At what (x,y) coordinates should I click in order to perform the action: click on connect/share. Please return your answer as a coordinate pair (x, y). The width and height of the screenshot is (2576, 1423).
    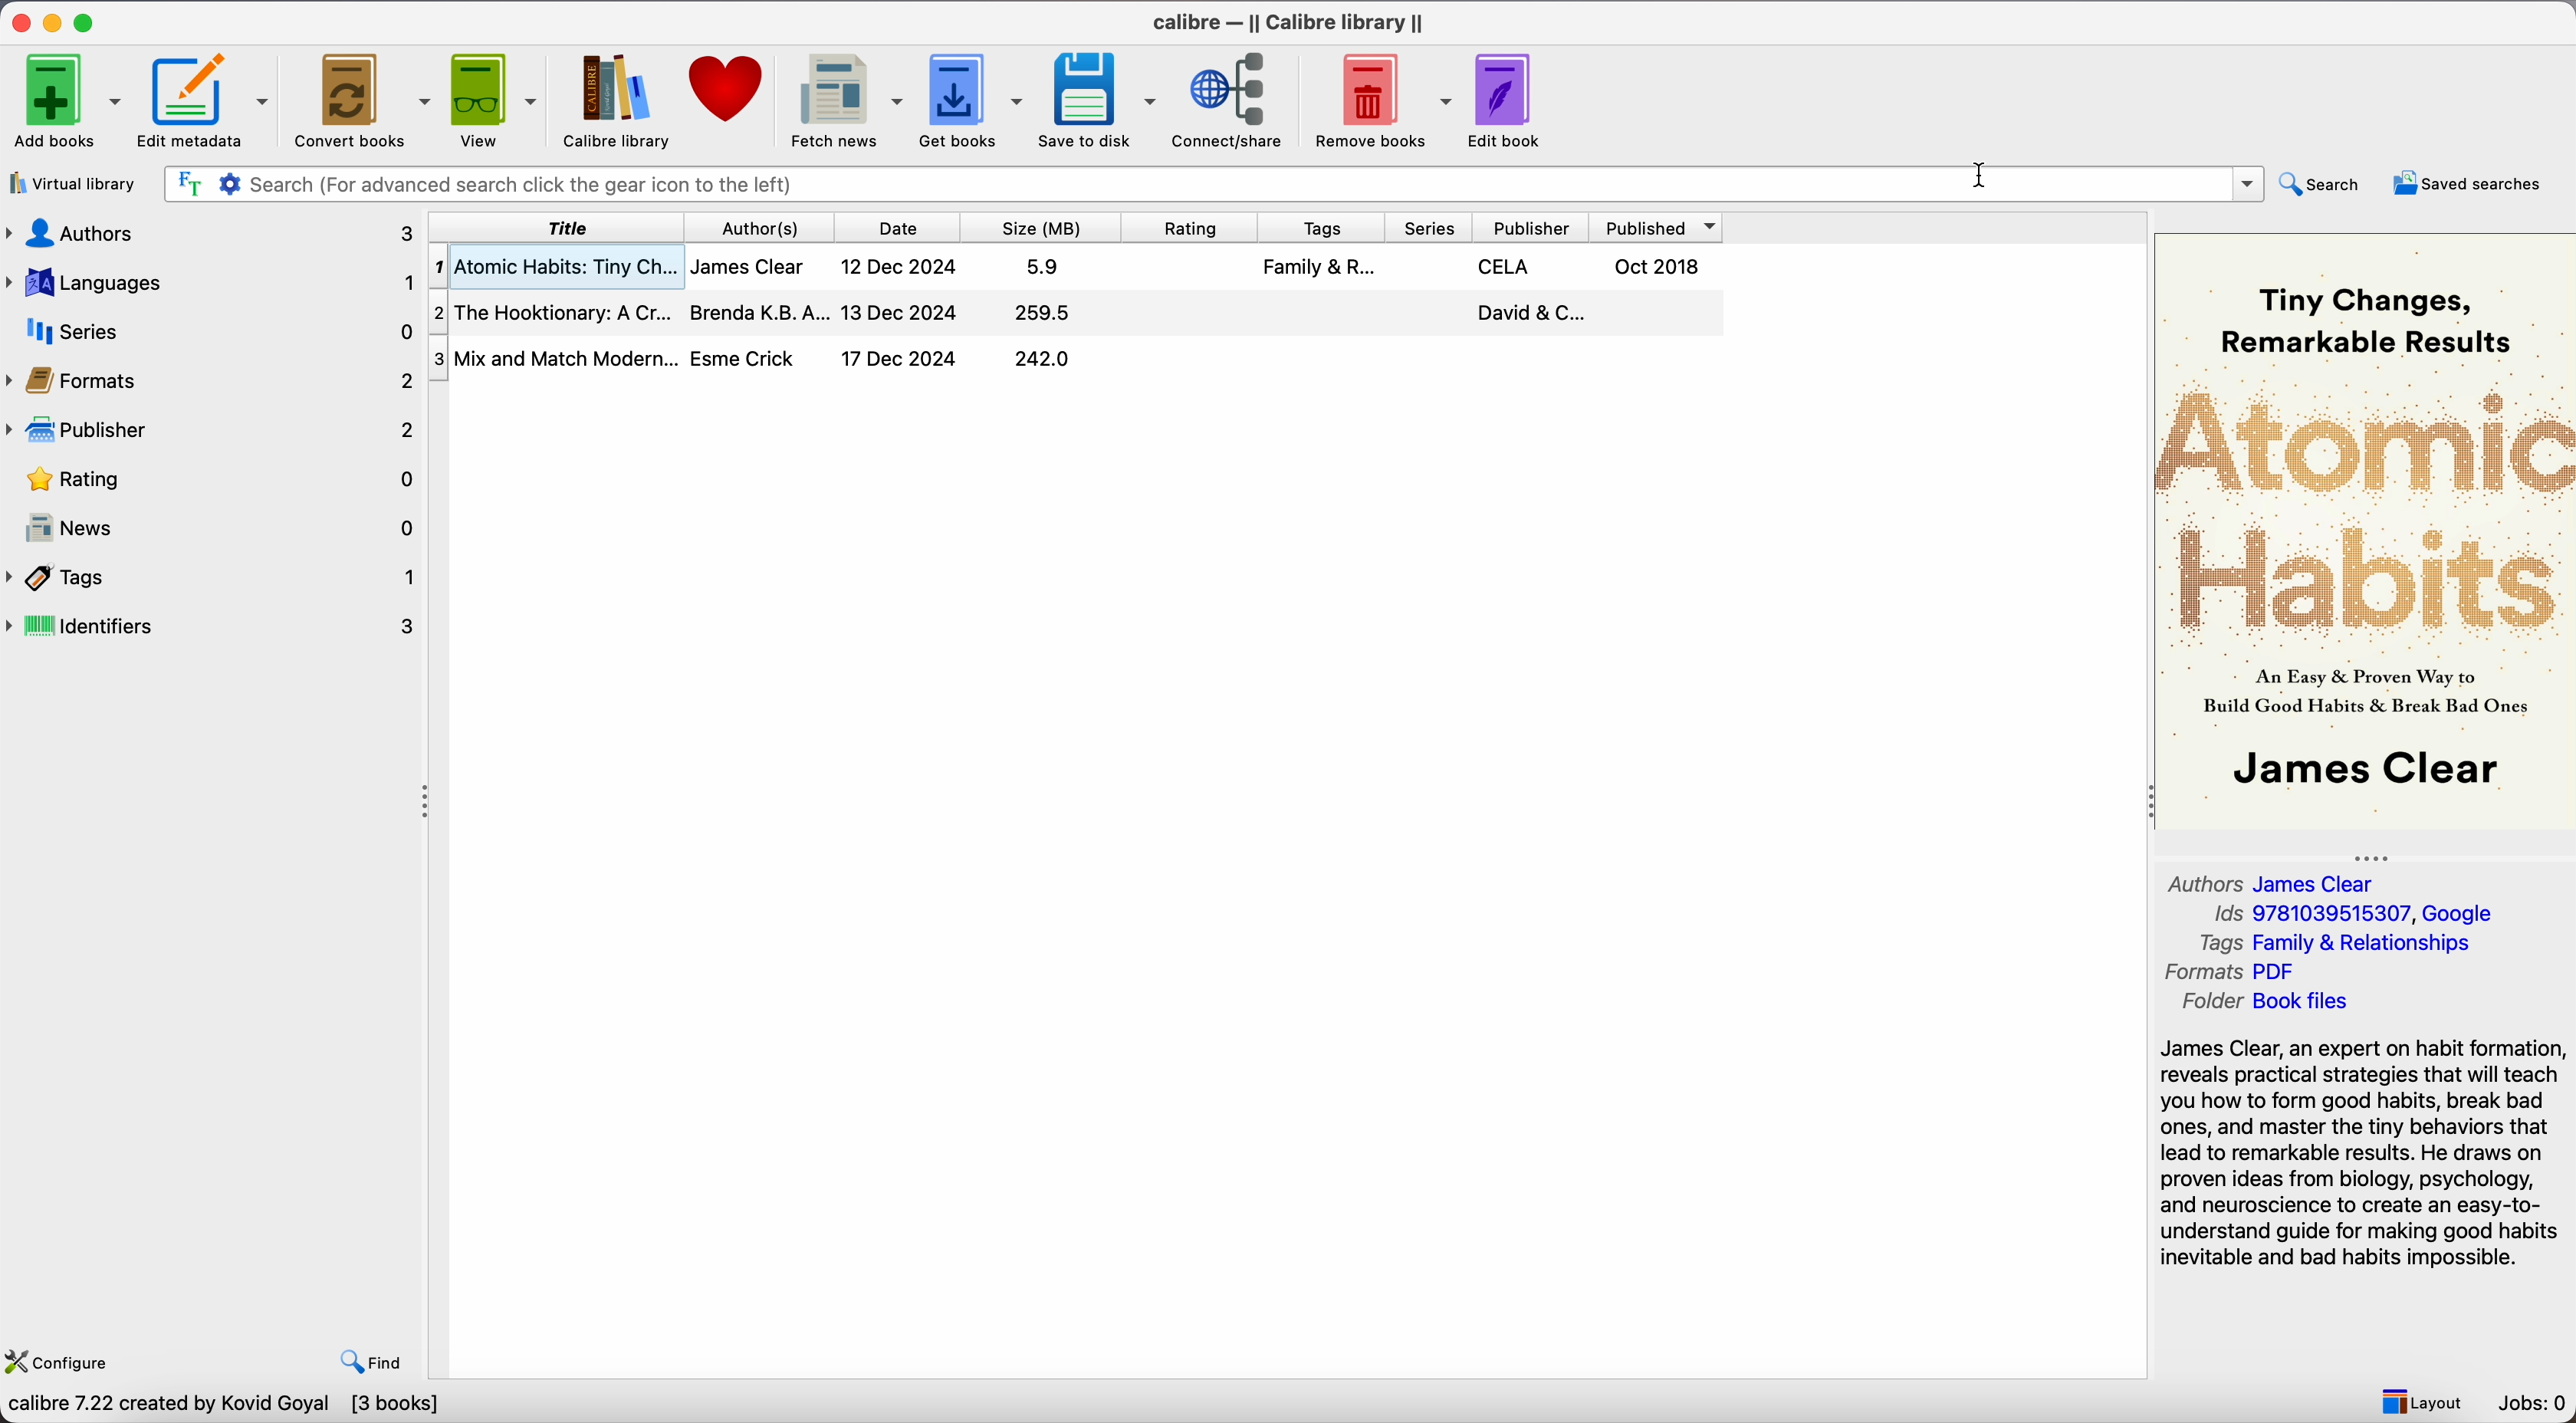
    Looking at the image, I should click on (1231, 101).